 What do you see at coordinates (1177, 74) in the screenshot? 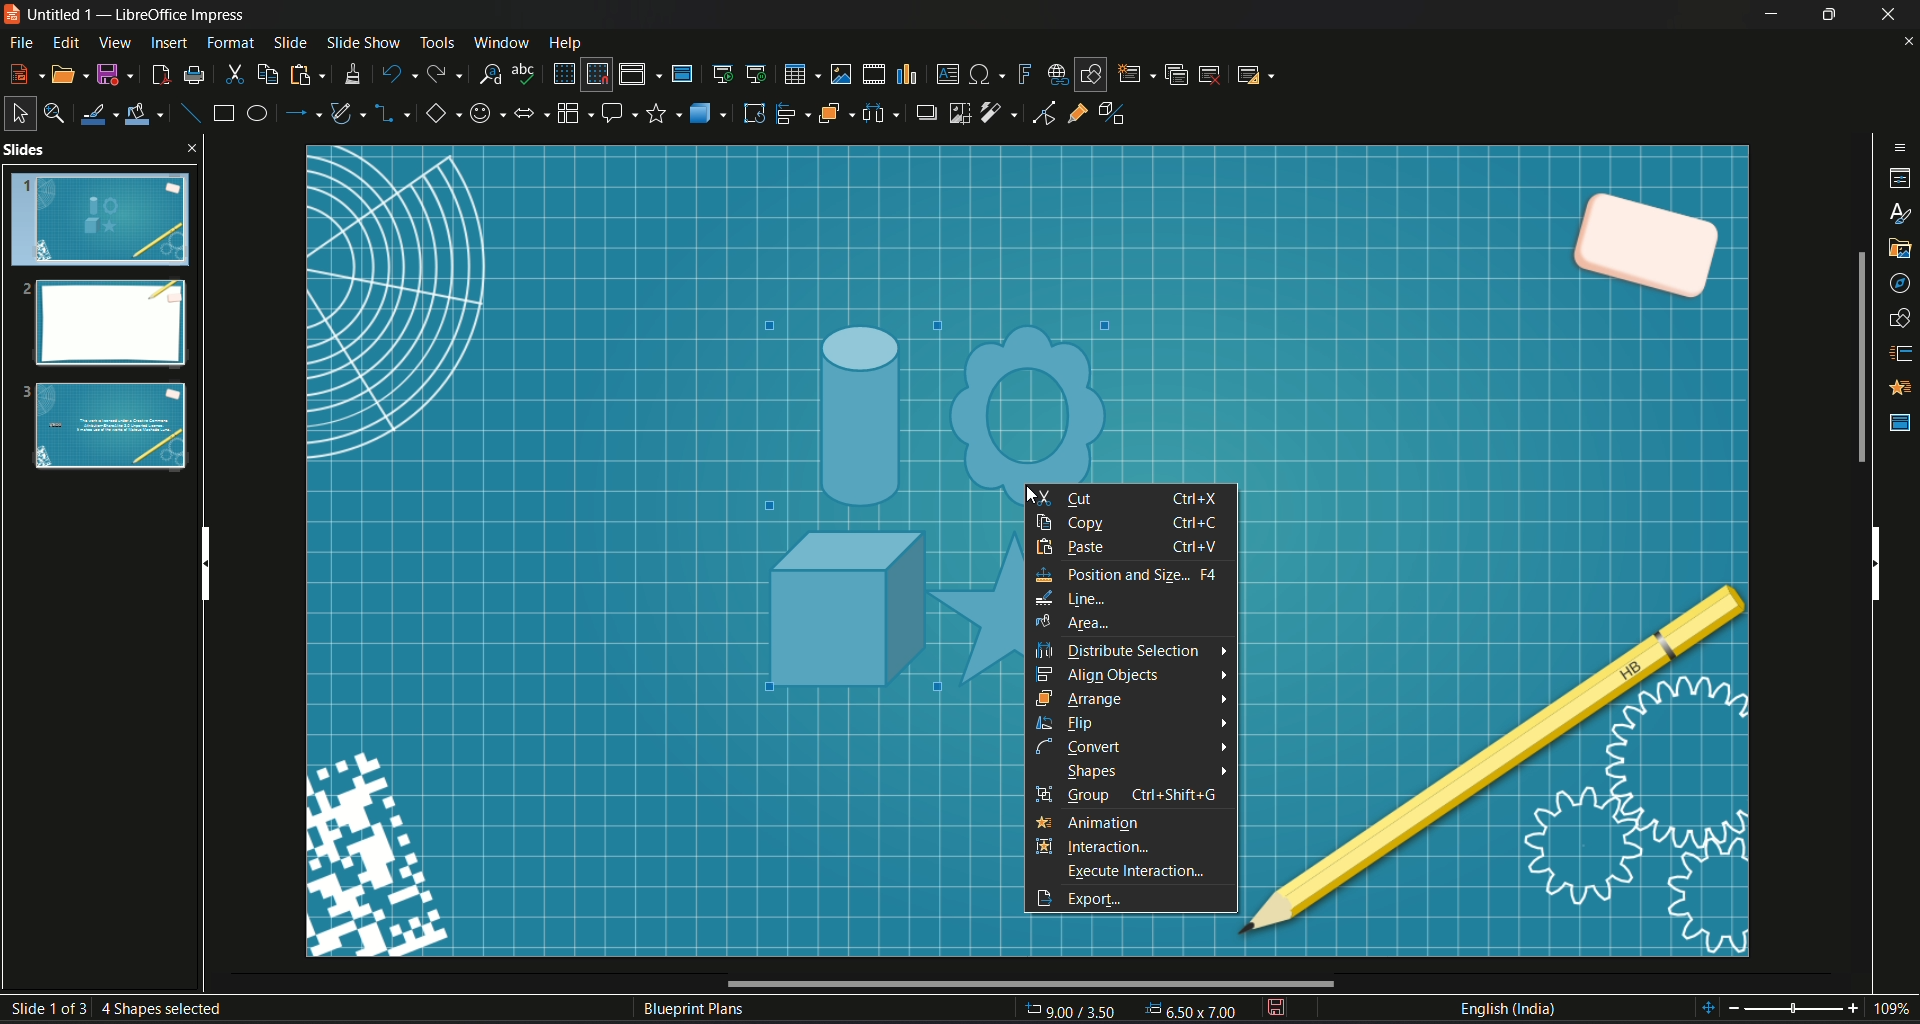
I see `duplicate slide` at bounding box center [1177, 74].